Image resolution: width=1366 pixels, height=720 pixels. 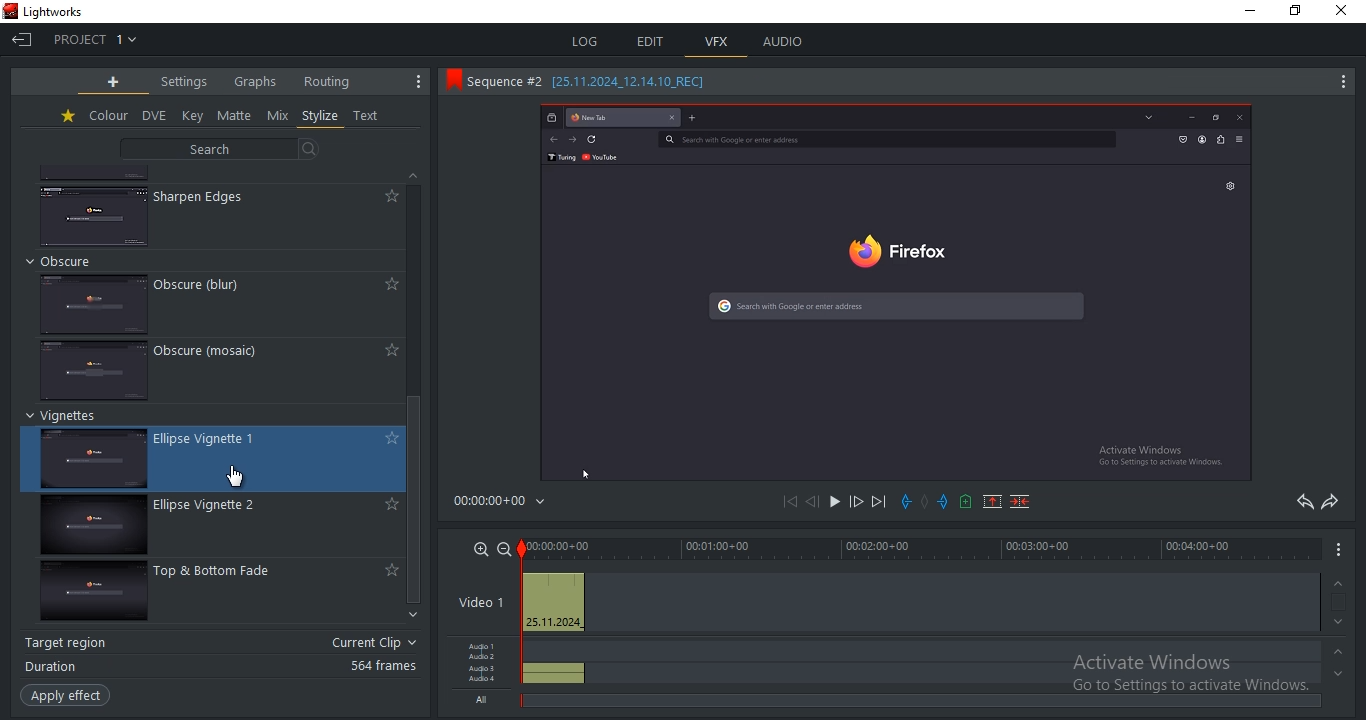 I want to click on sequence 2, so click(x=895, y=292).